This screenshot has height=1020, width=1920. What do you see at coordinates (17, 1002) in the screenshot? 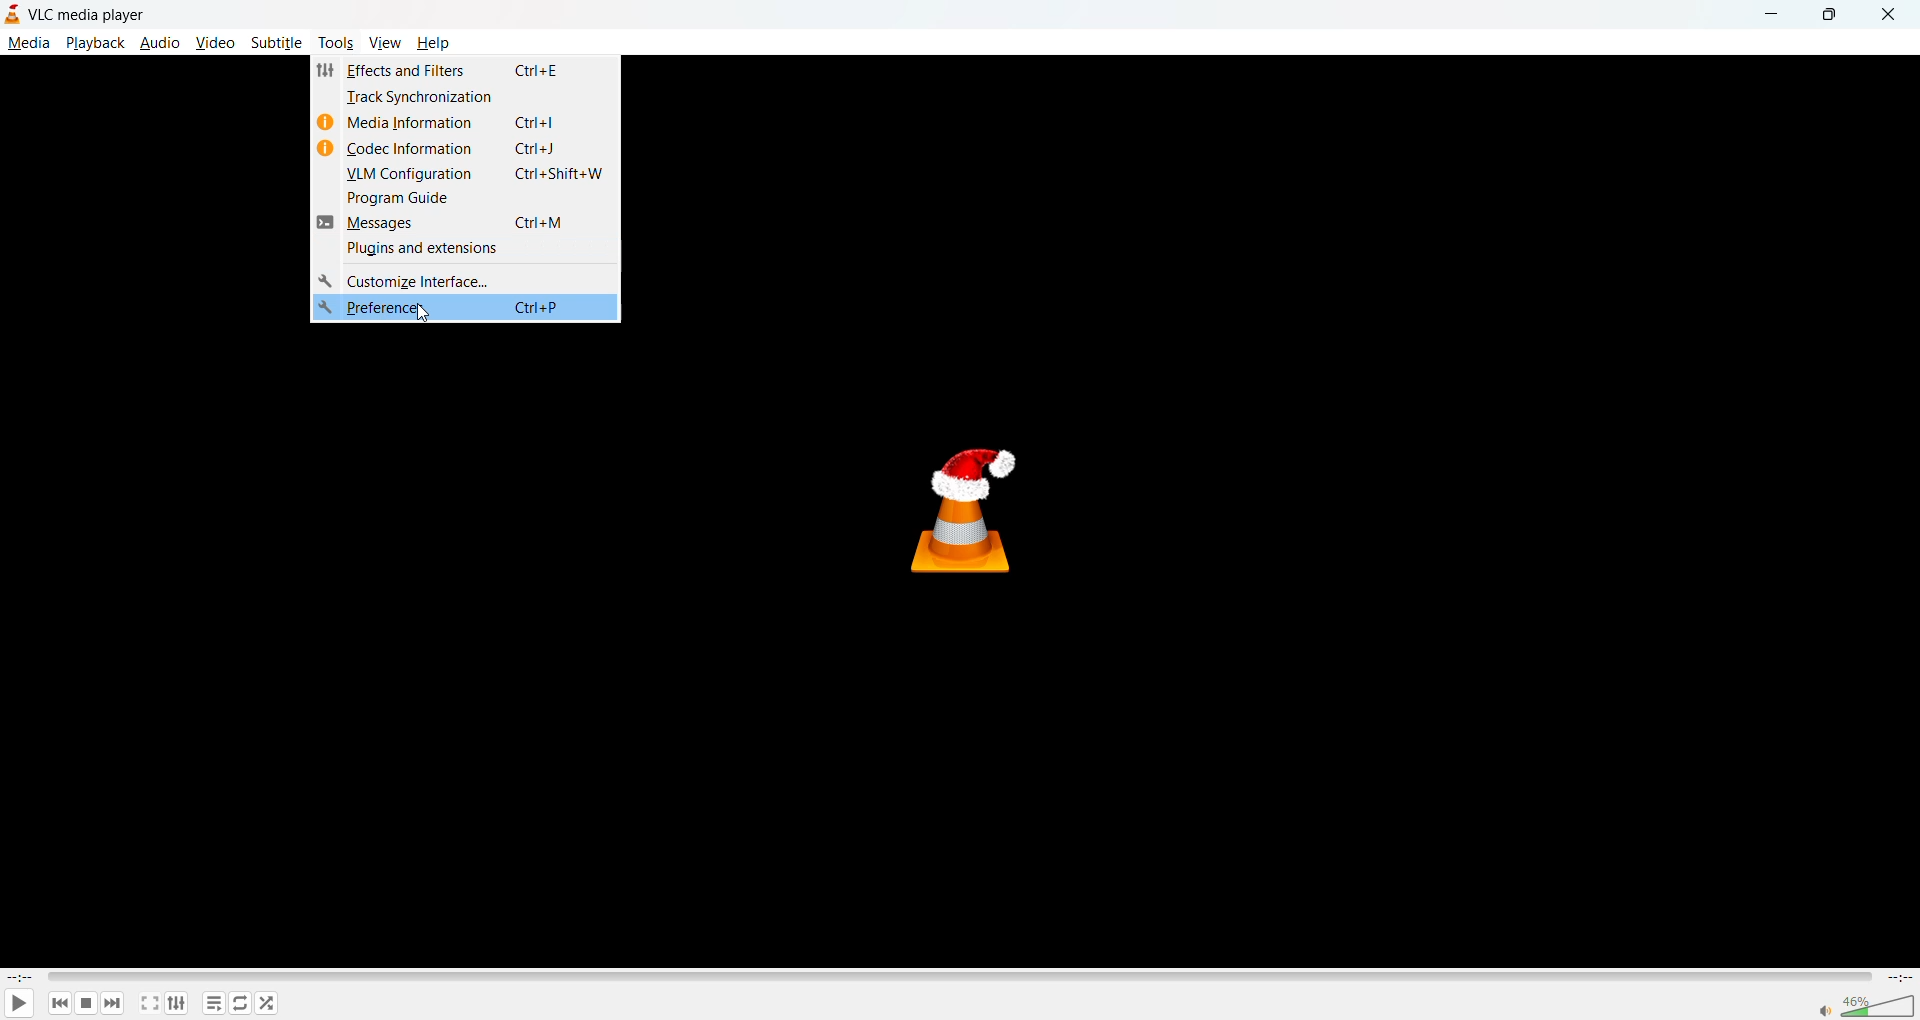
I see `play` at bounding box center [17, 1002].